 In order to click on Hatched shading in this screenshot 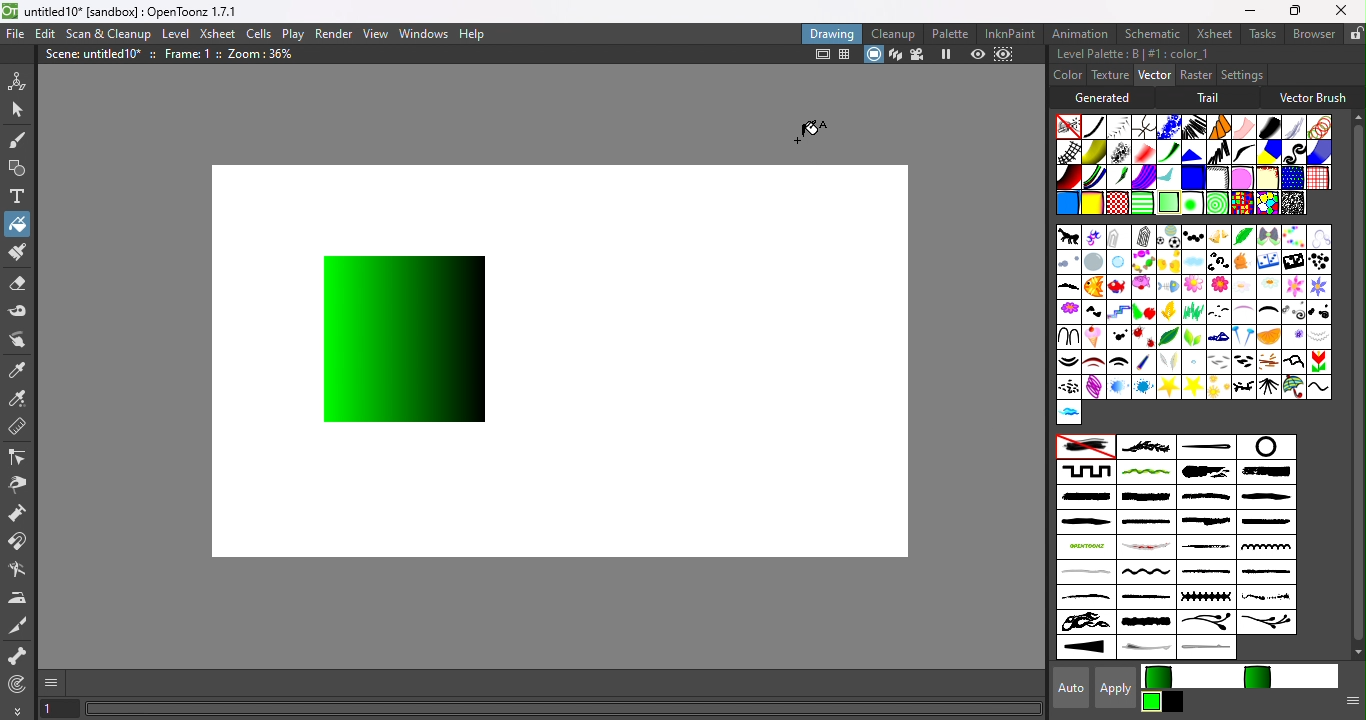, I will do `click(1216, 178)`.